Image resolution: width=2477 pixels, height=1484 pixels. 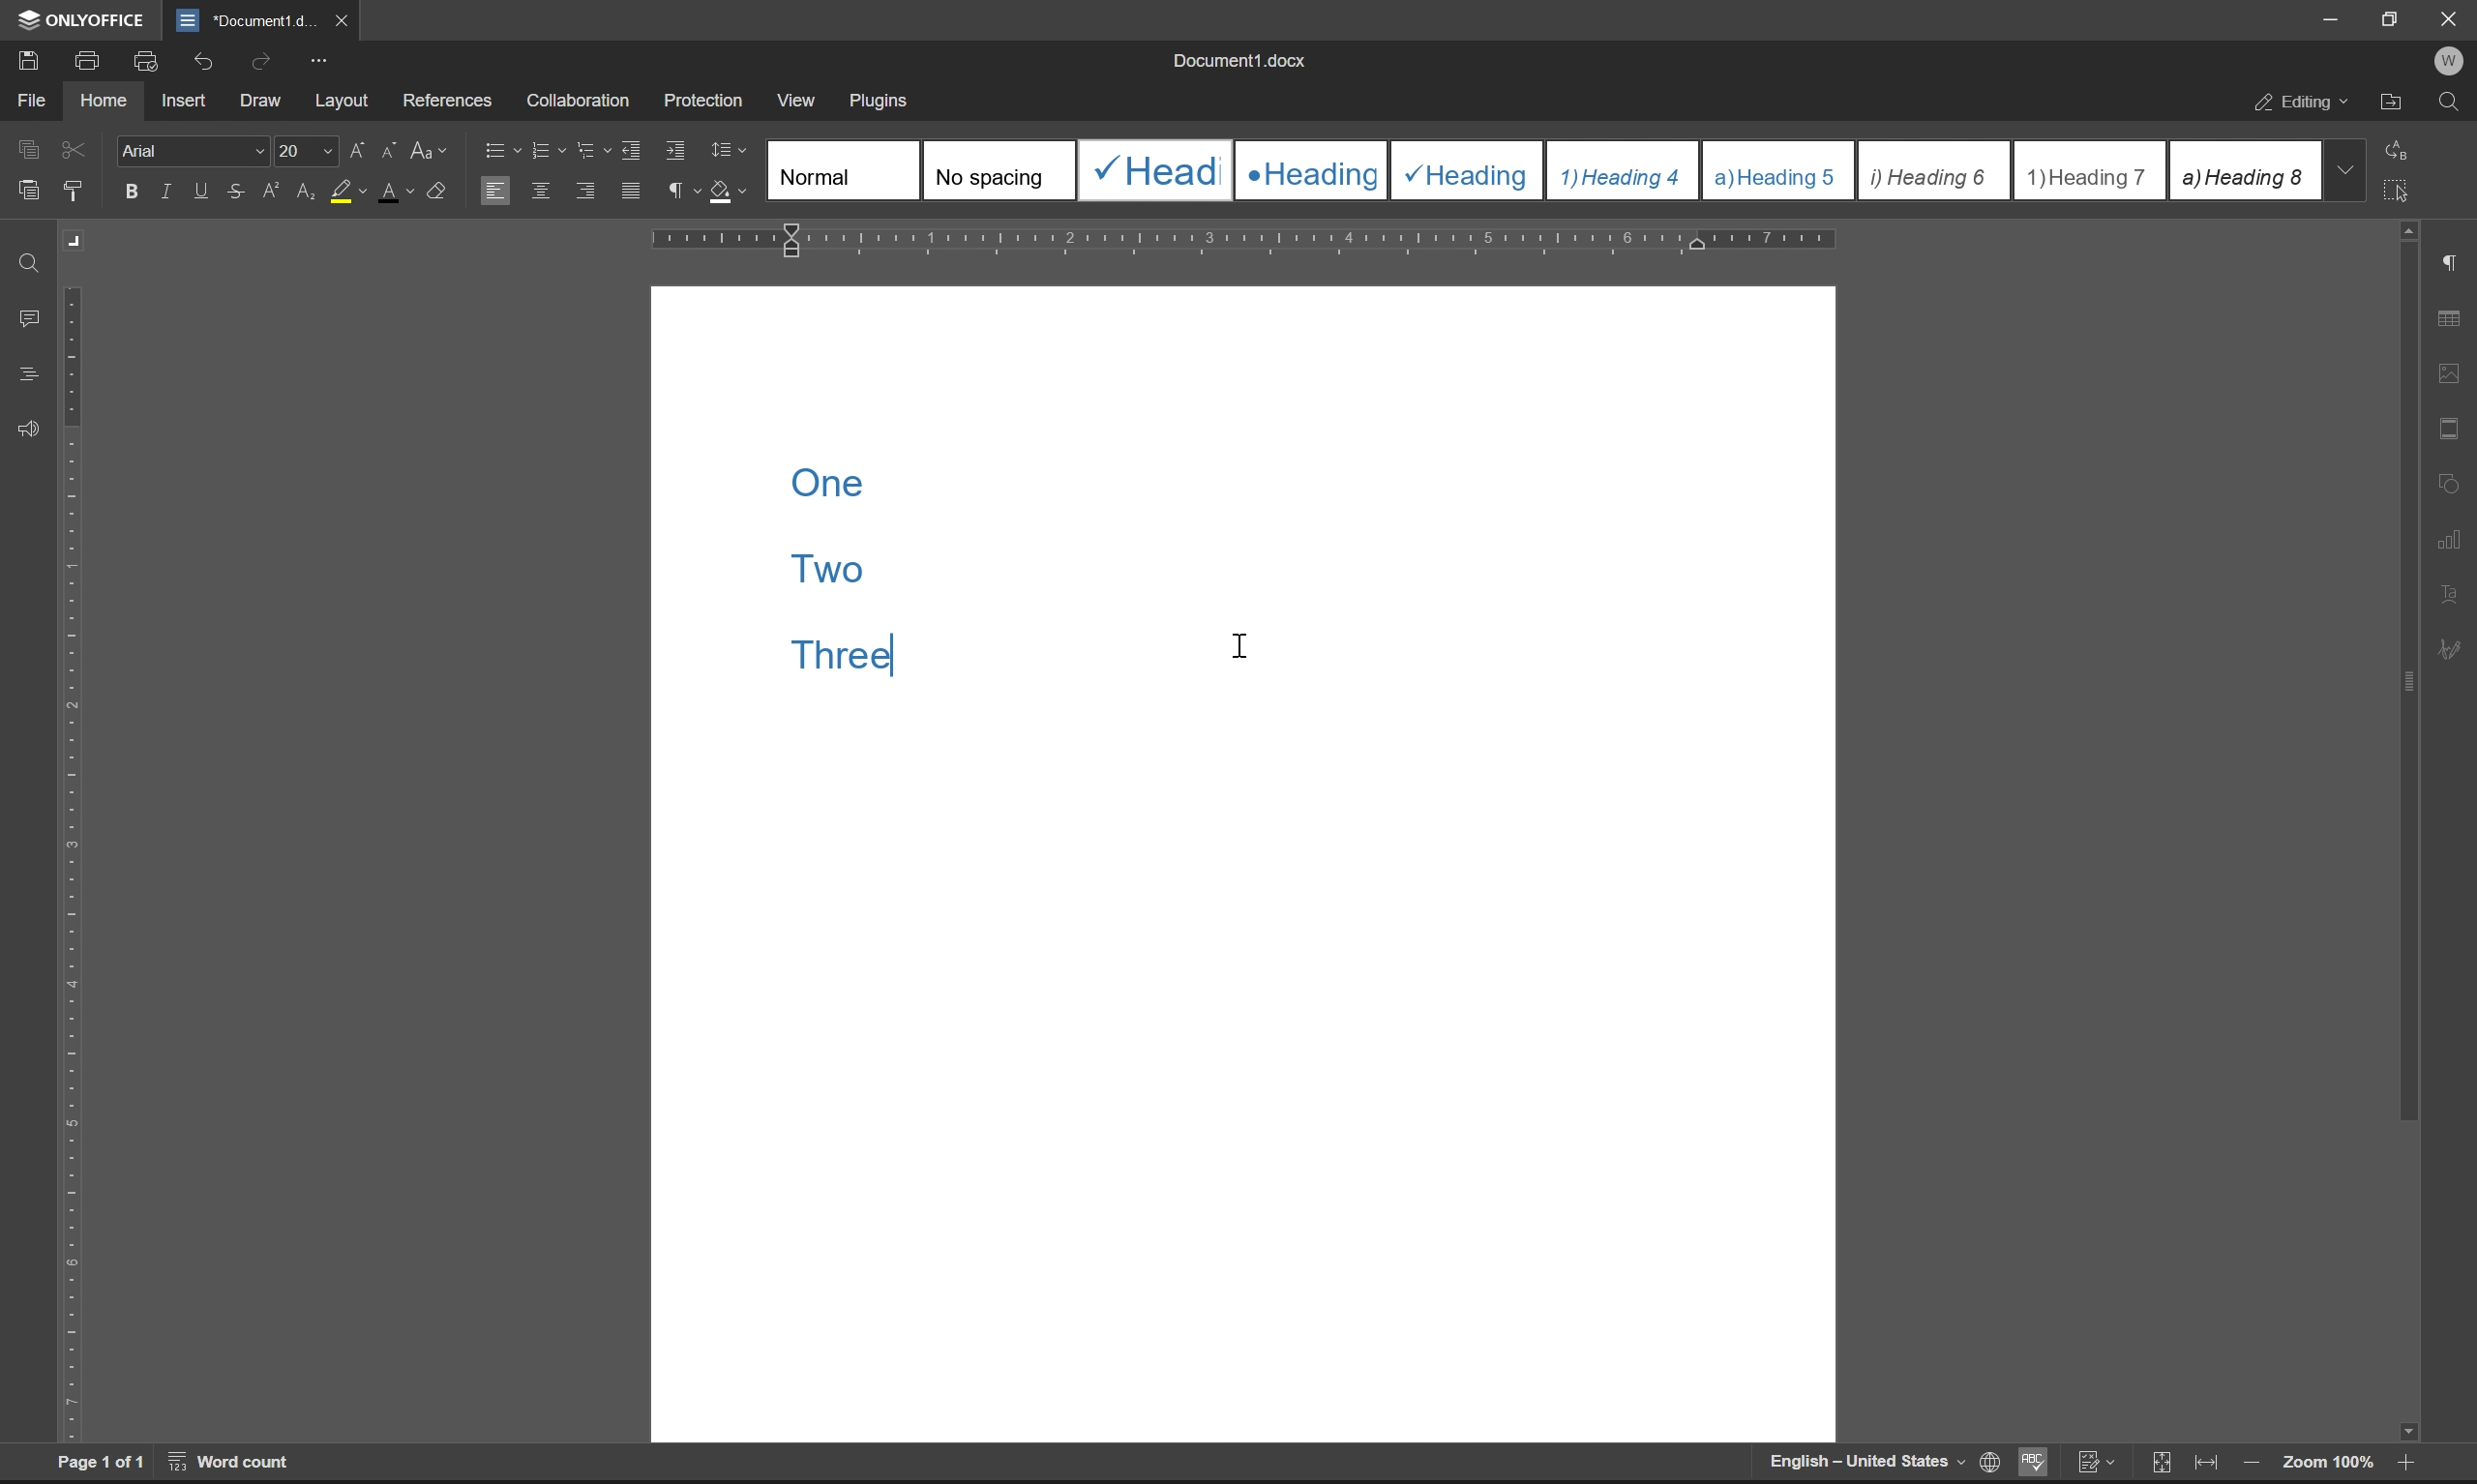 What do you see at coordinates (302, 149) in the screenshot?
I see `font size` at bounding box center [302, 149].